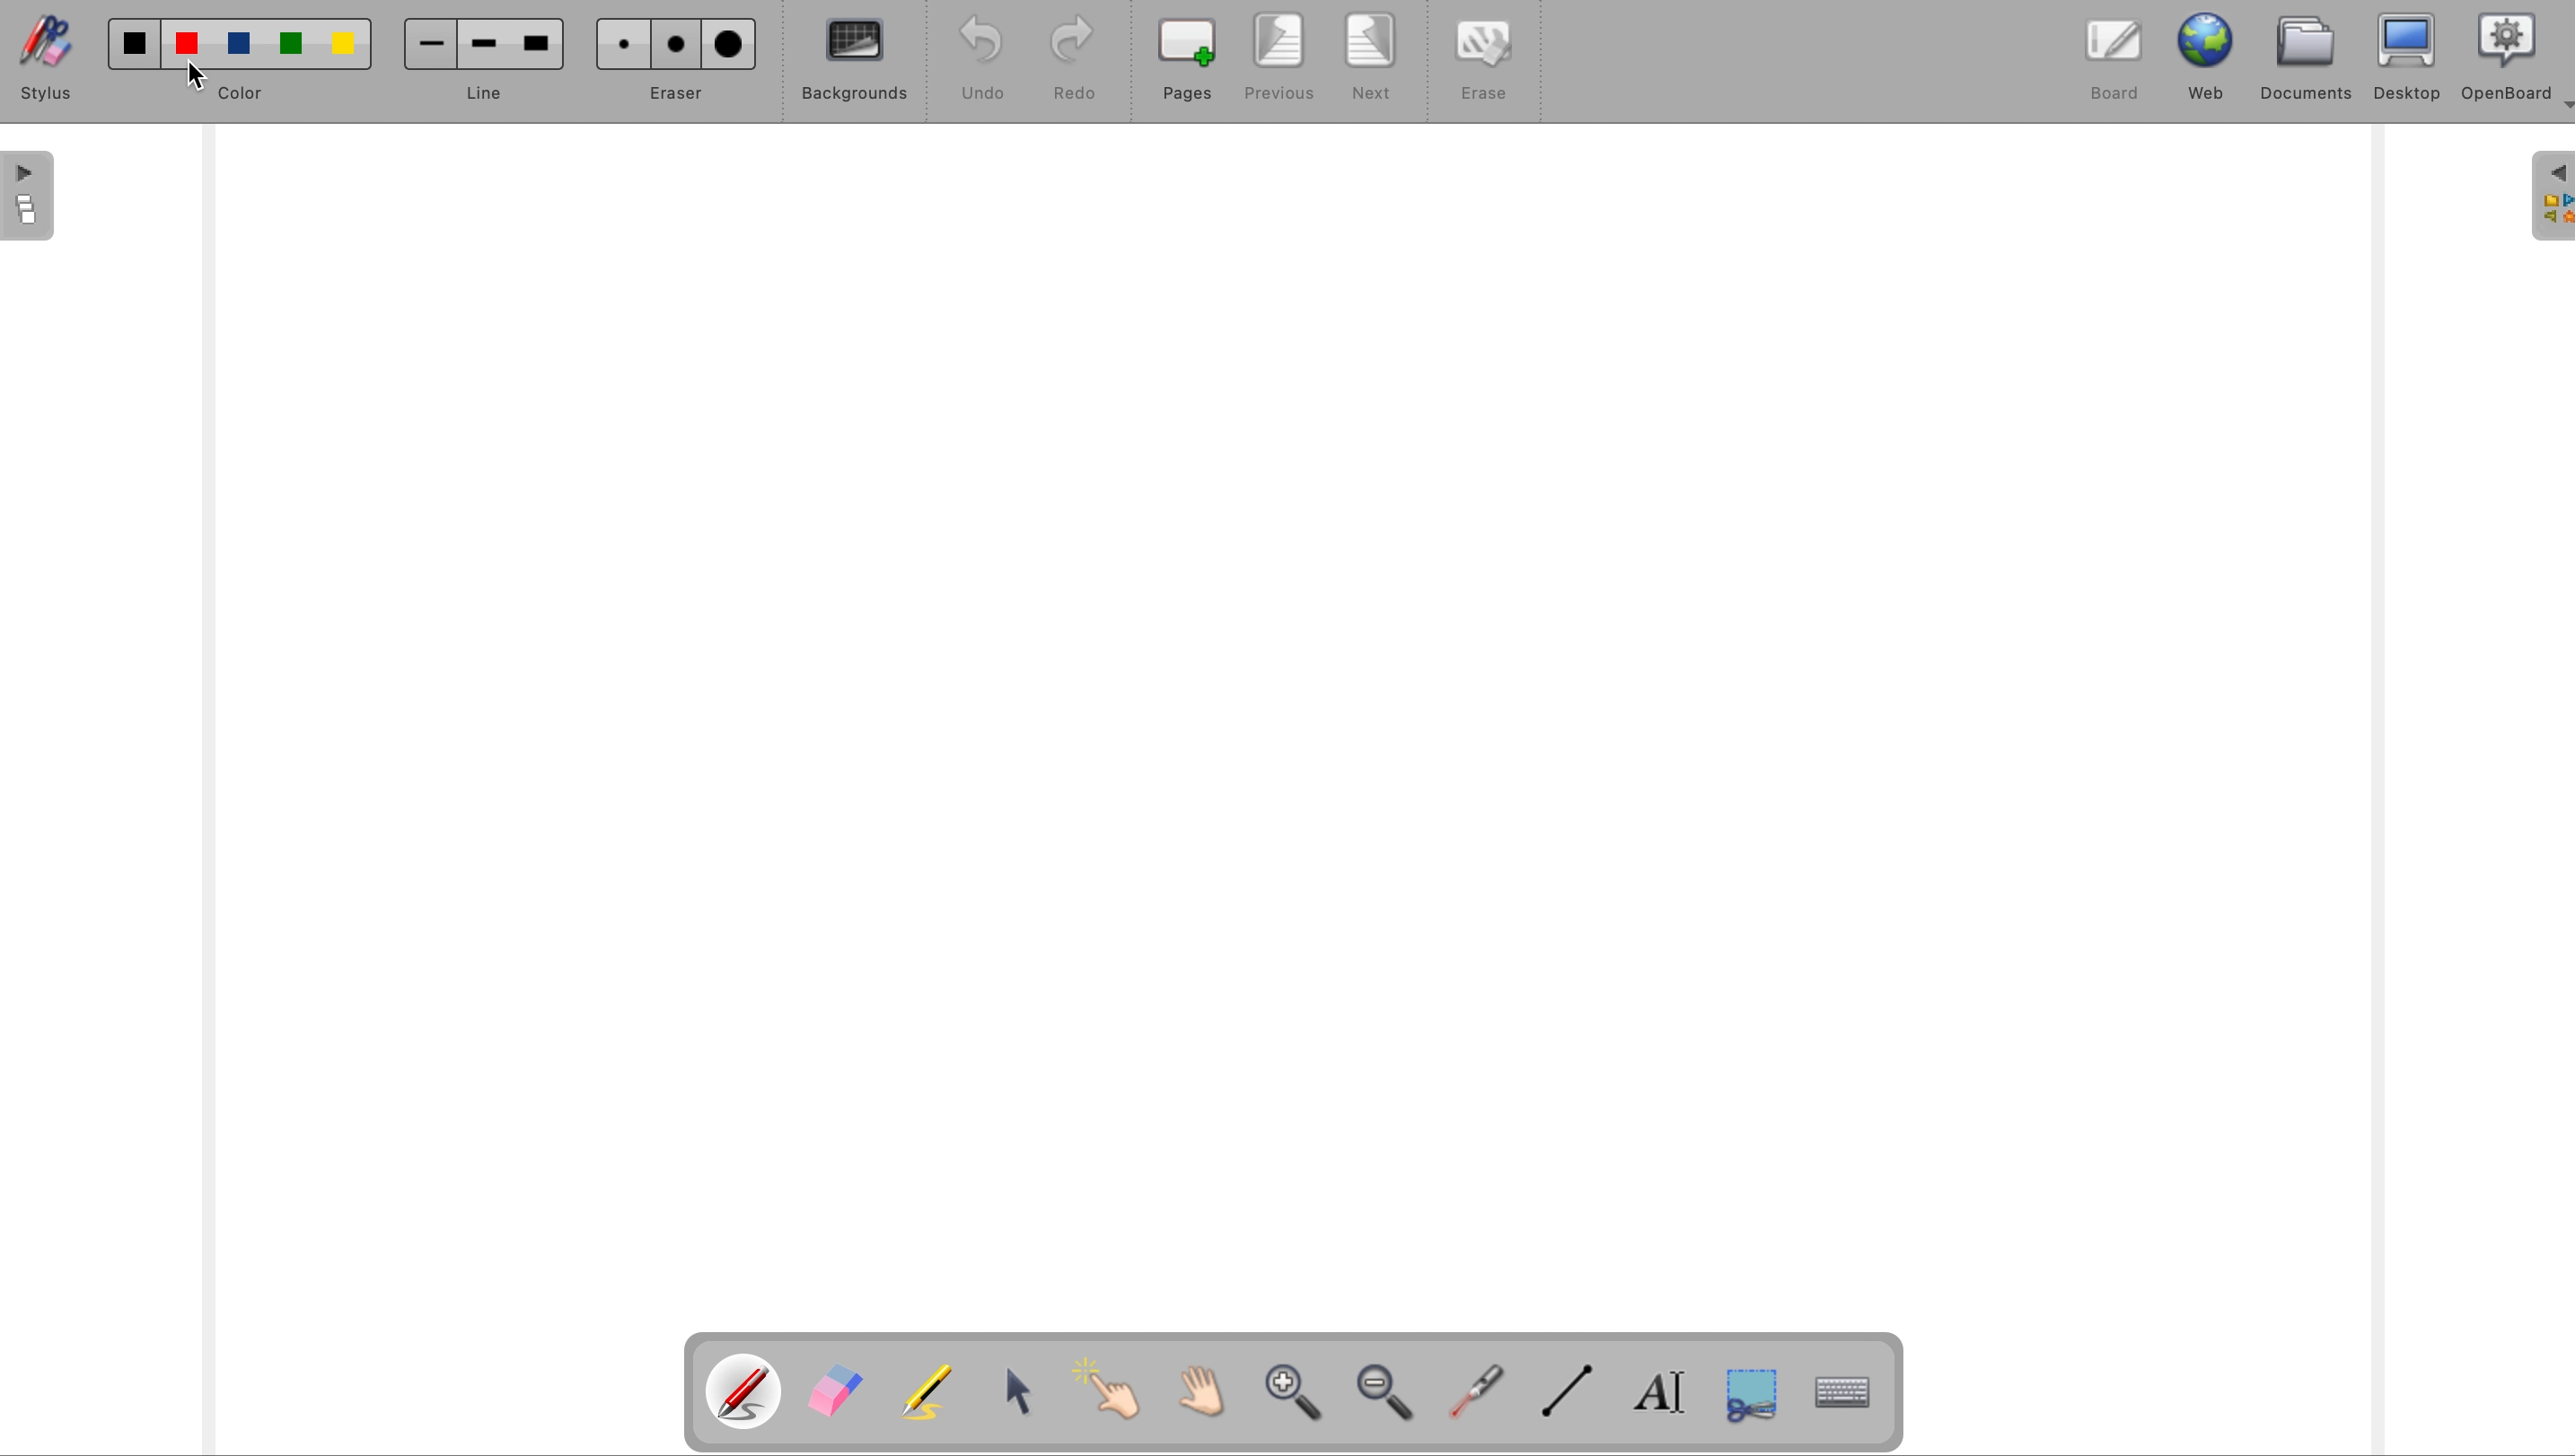 This screenshot has height=1456, width=2575. Describe the element at coordinates (2108, 66) in the screenshot. I see `board` at that location.